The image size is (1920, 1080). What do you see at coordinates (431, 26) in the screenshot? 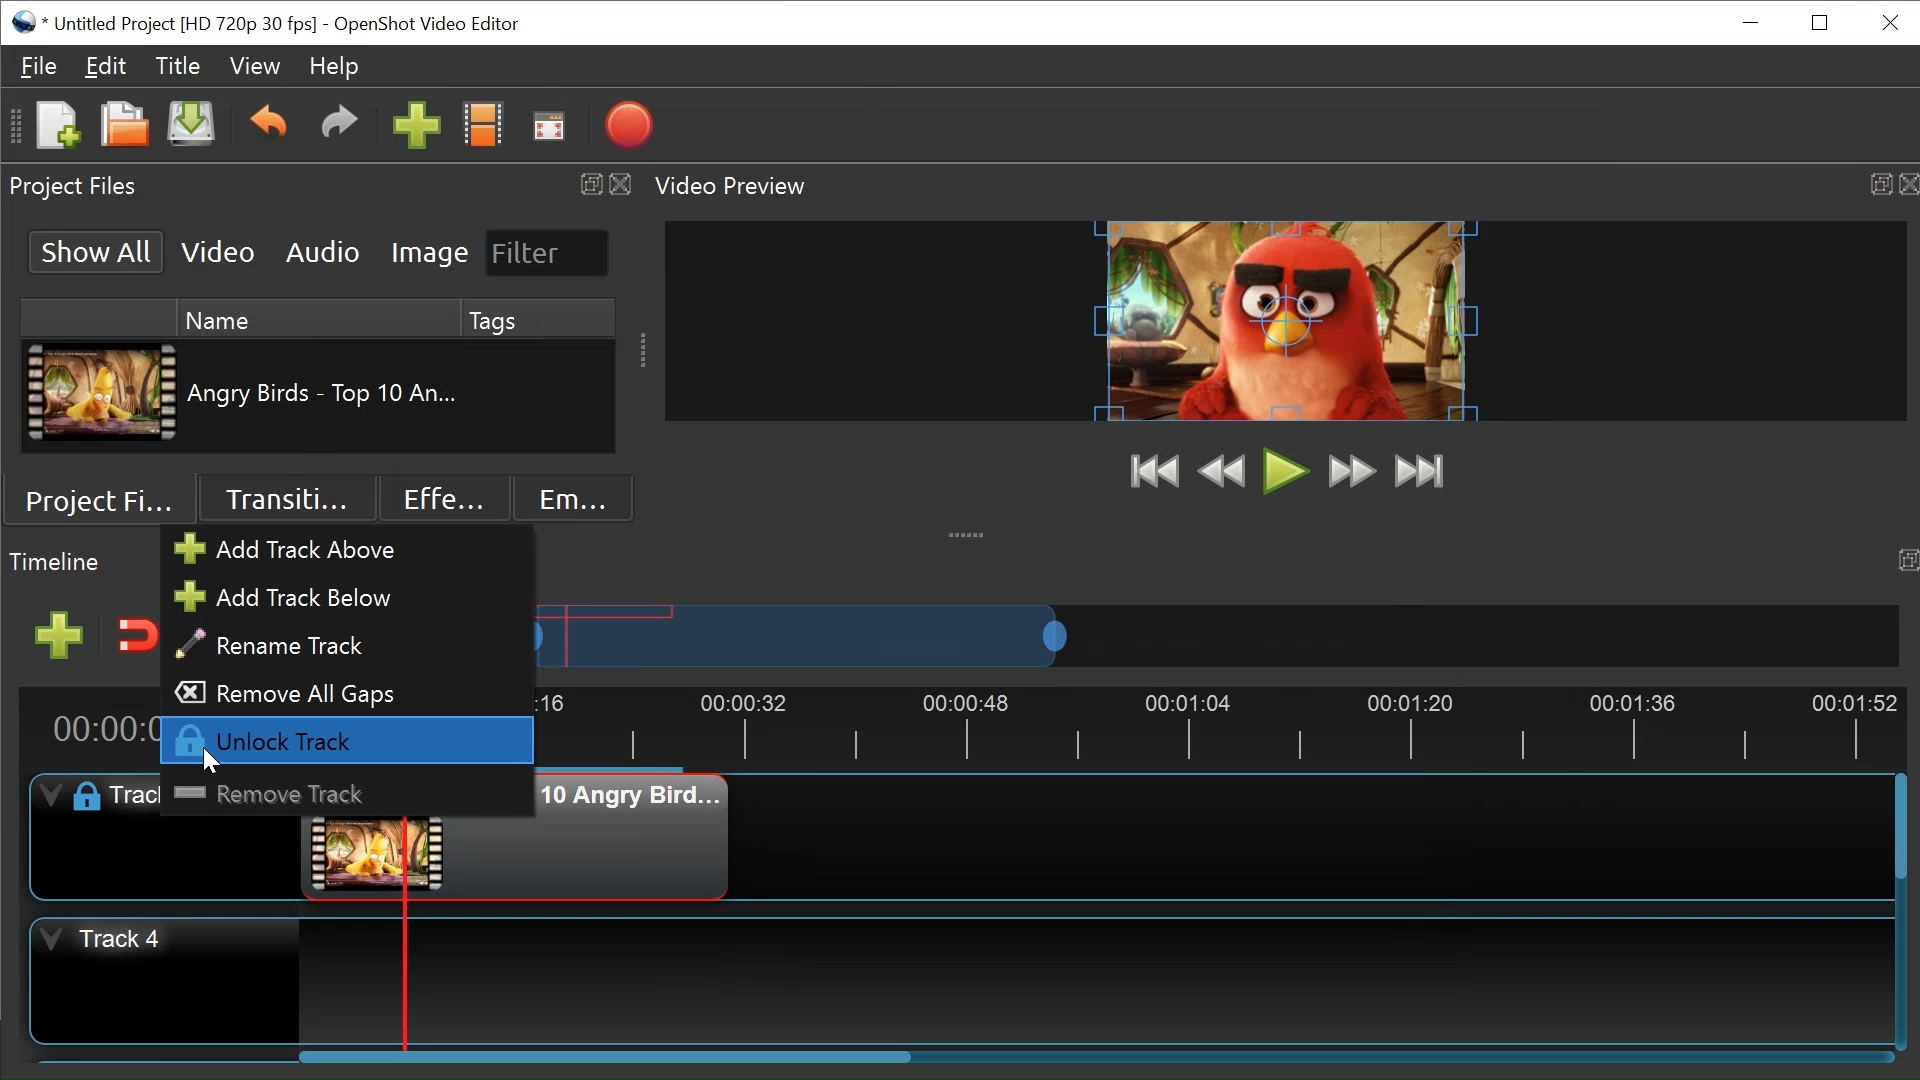
I see `OpenShot Video Editor` at bounding box center [431, 26].